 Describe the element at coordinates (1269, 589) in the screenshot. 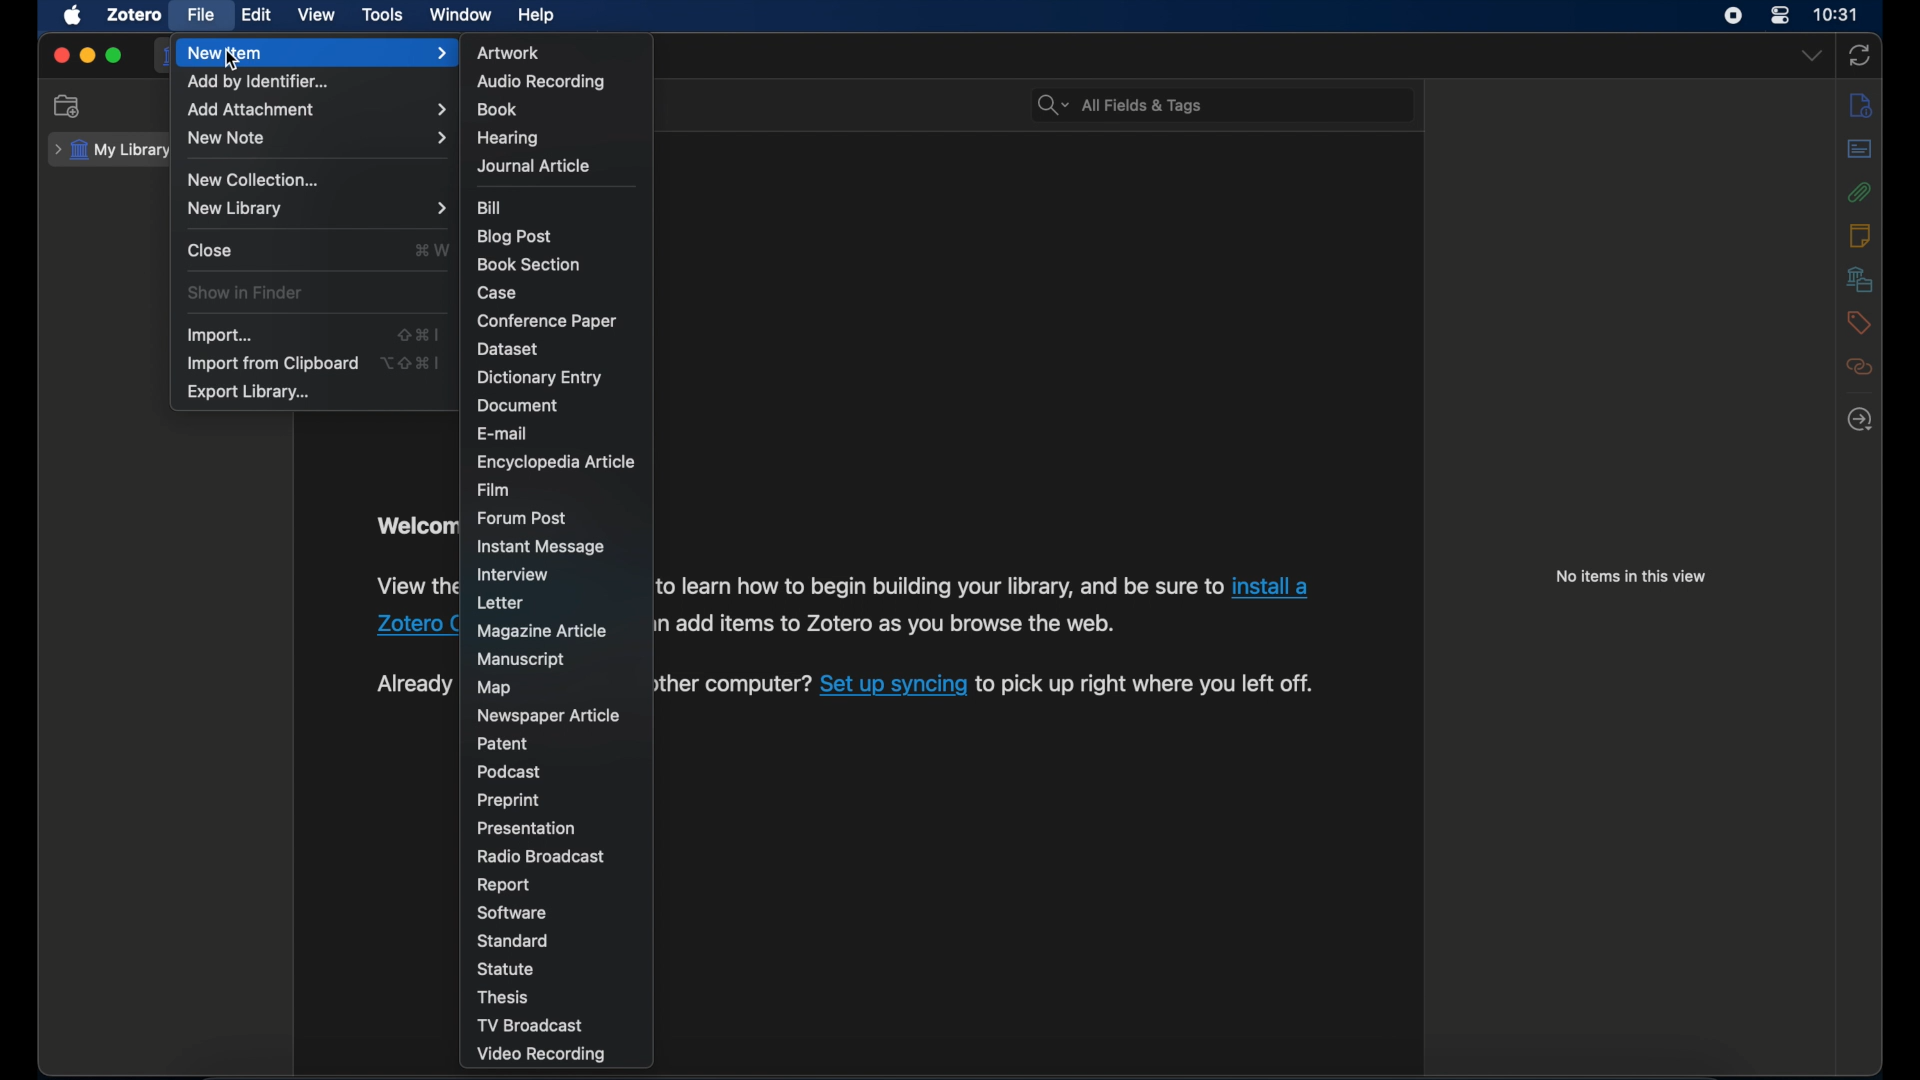

I see `` at that location.